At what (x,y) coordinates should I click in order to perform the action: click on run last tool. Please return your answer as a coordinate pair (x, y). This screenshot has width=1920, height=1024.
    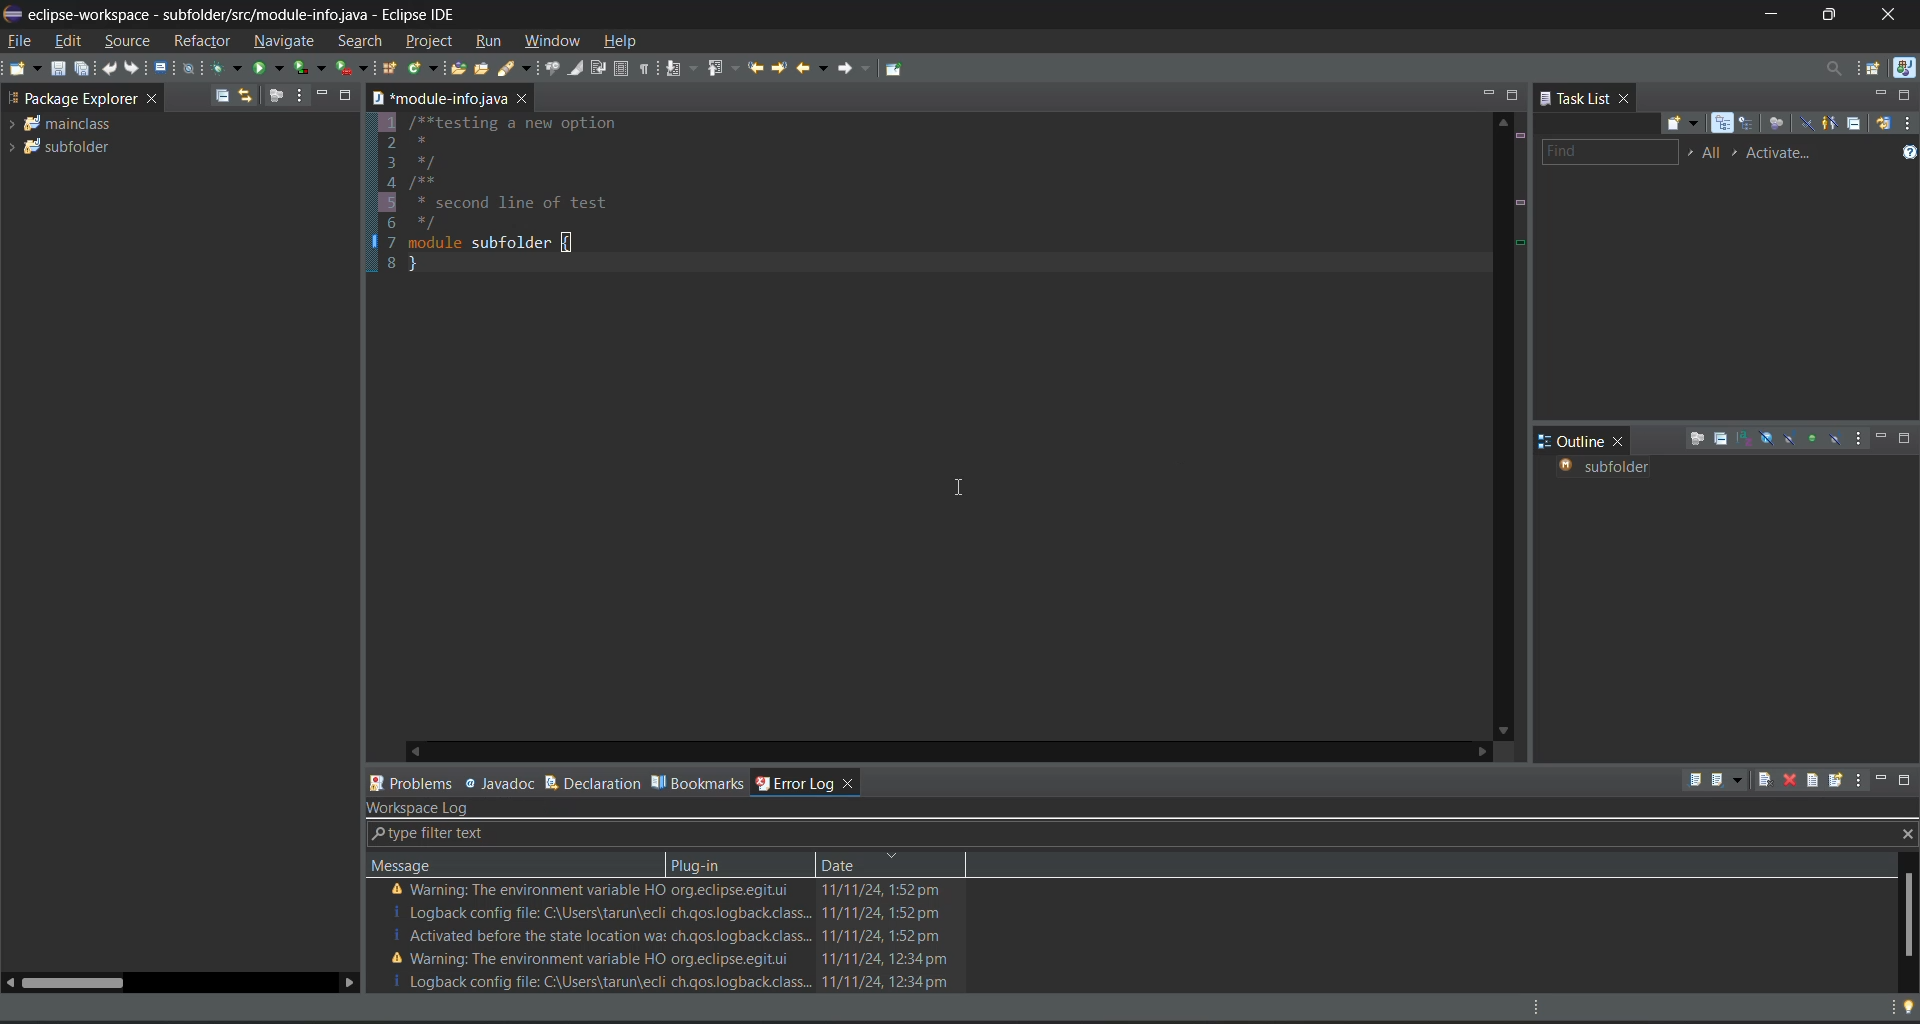
    Looking at the image, I should click on (352, 68).